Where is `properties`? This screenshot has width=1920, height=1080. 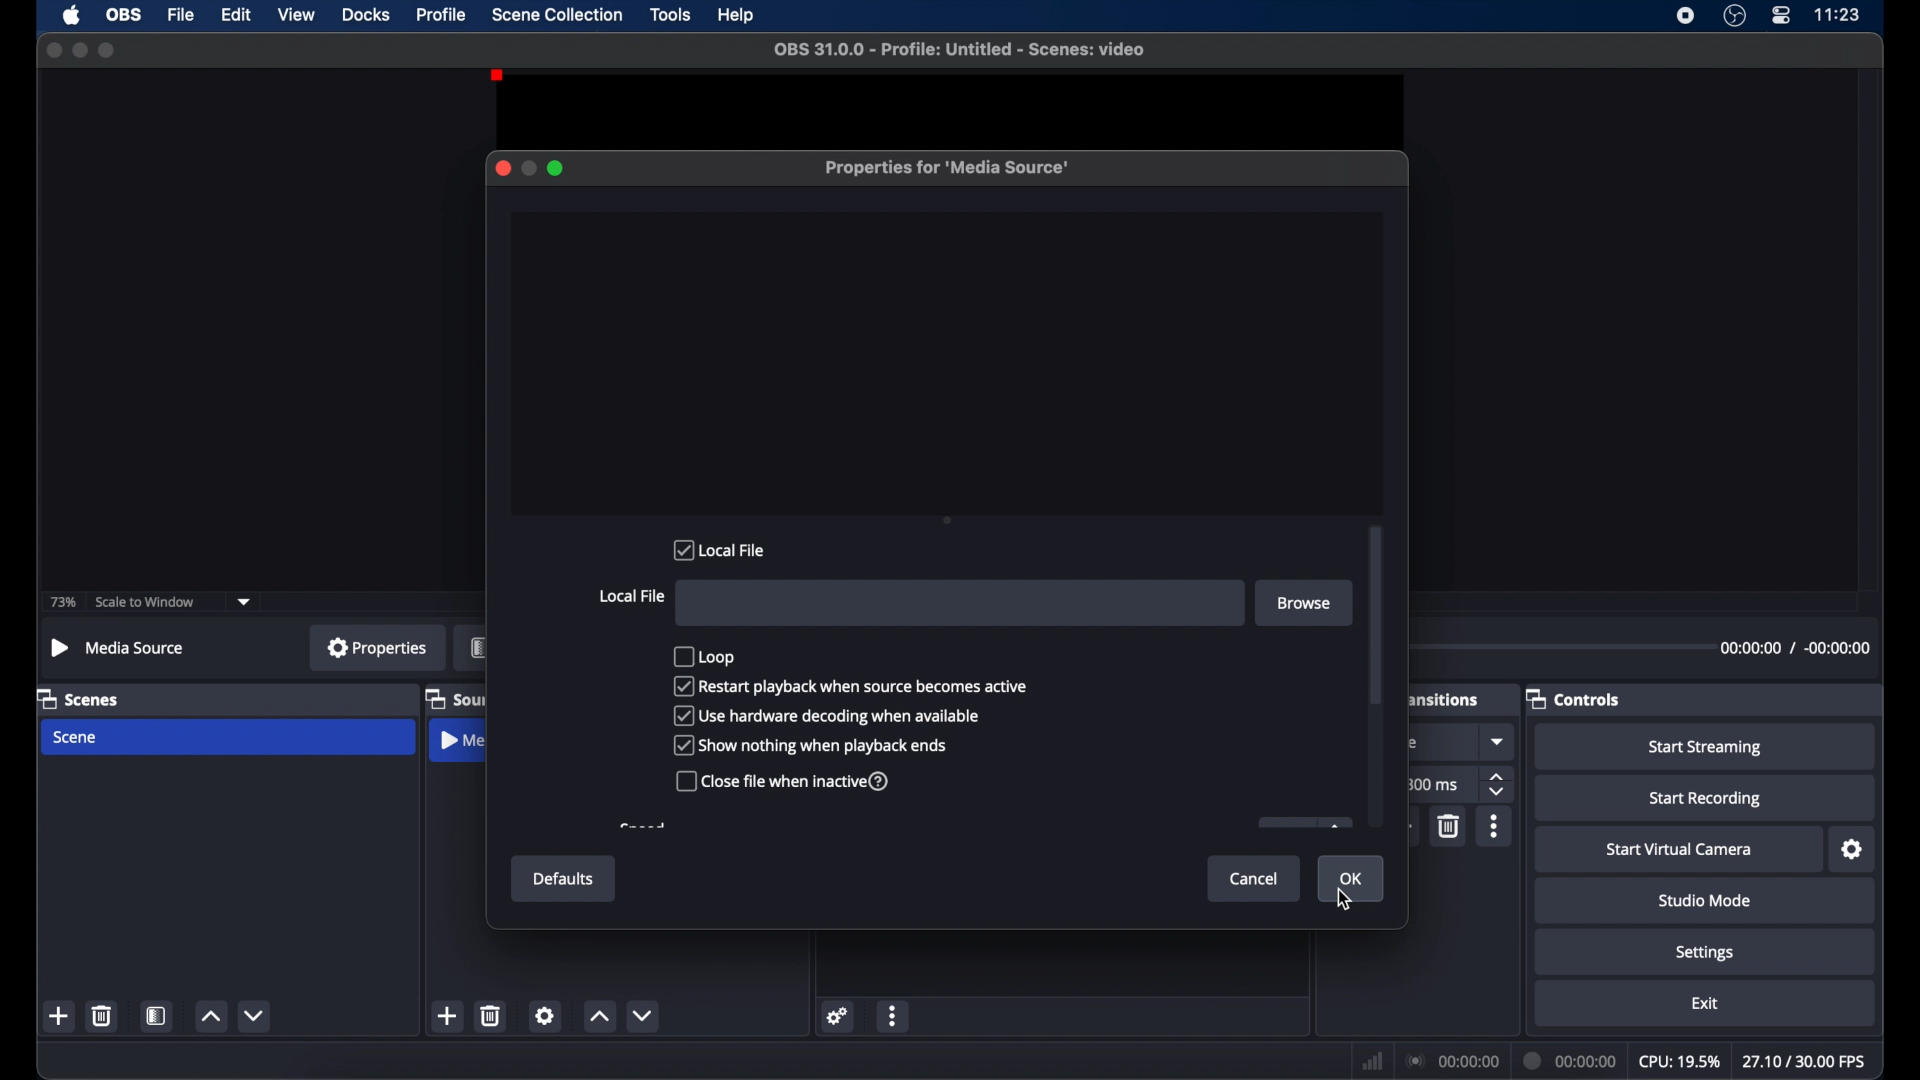
properties is located at coordinates (378, 646).